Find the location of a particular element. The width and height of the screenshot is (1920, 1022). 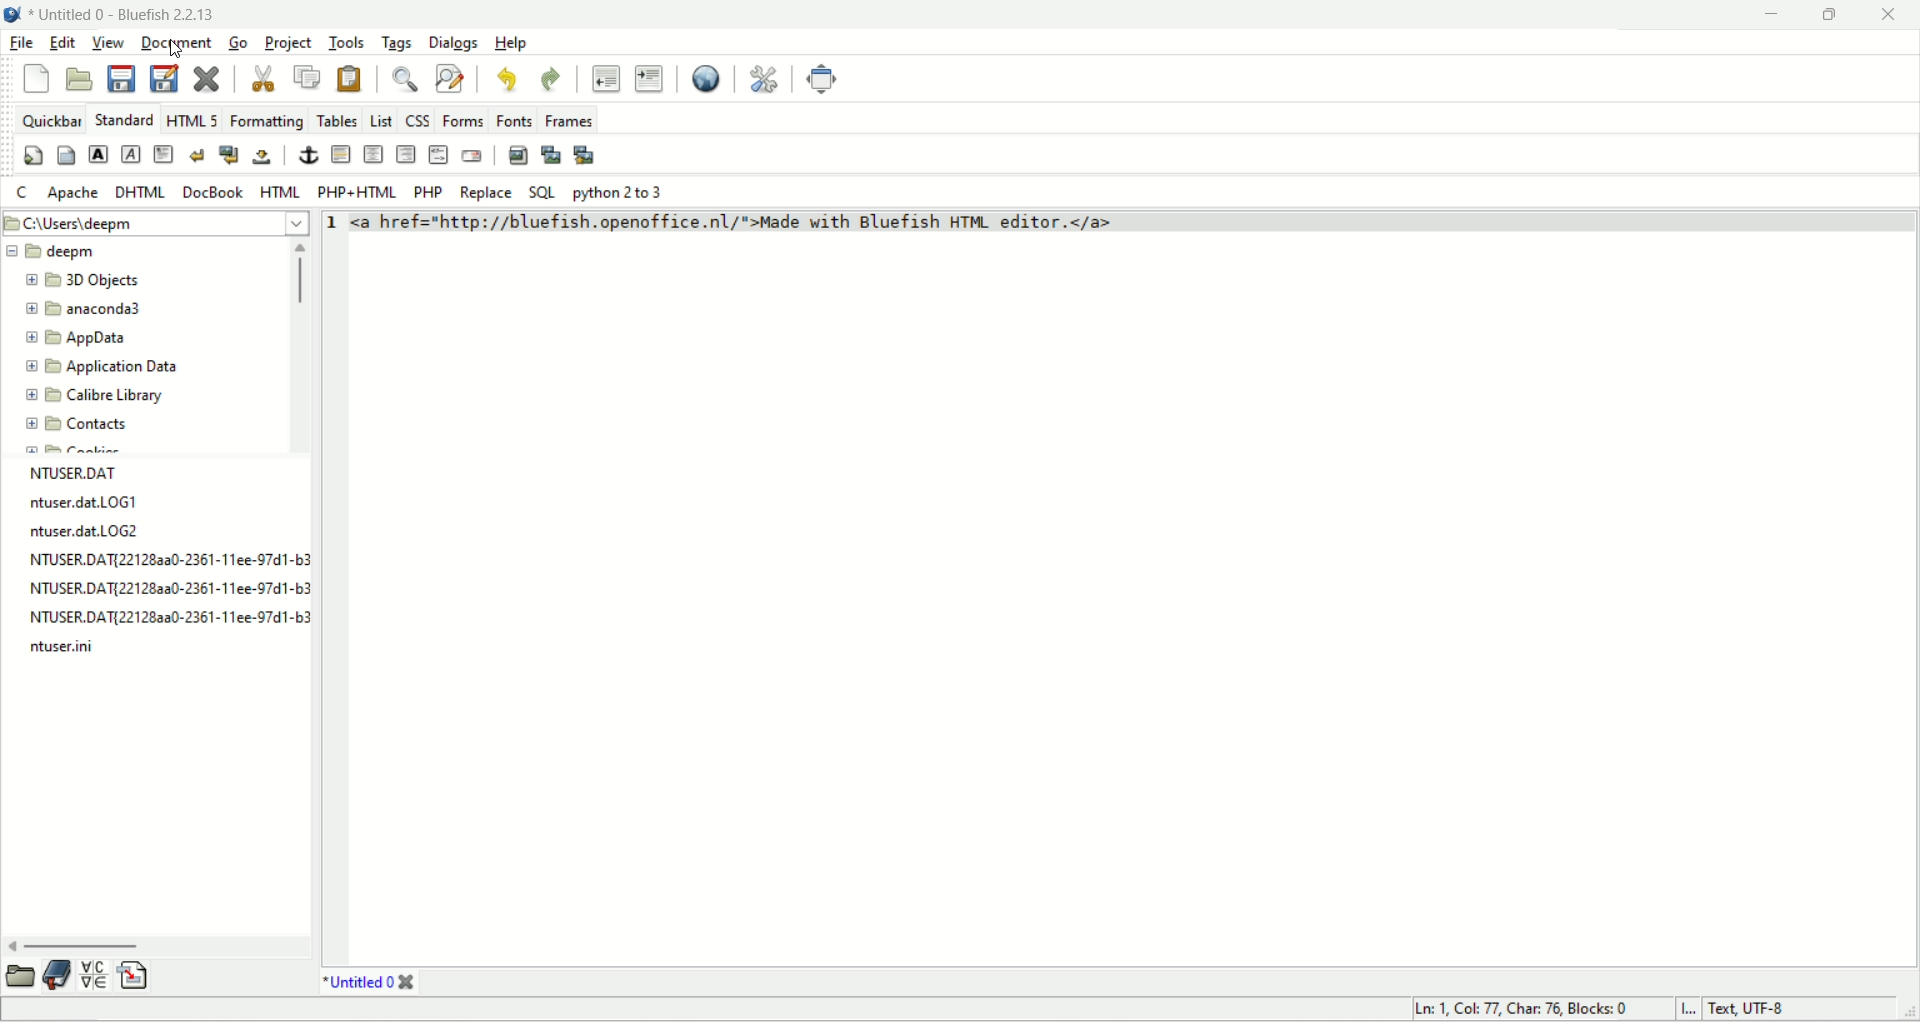

replace is located at coordinates (485, 193).